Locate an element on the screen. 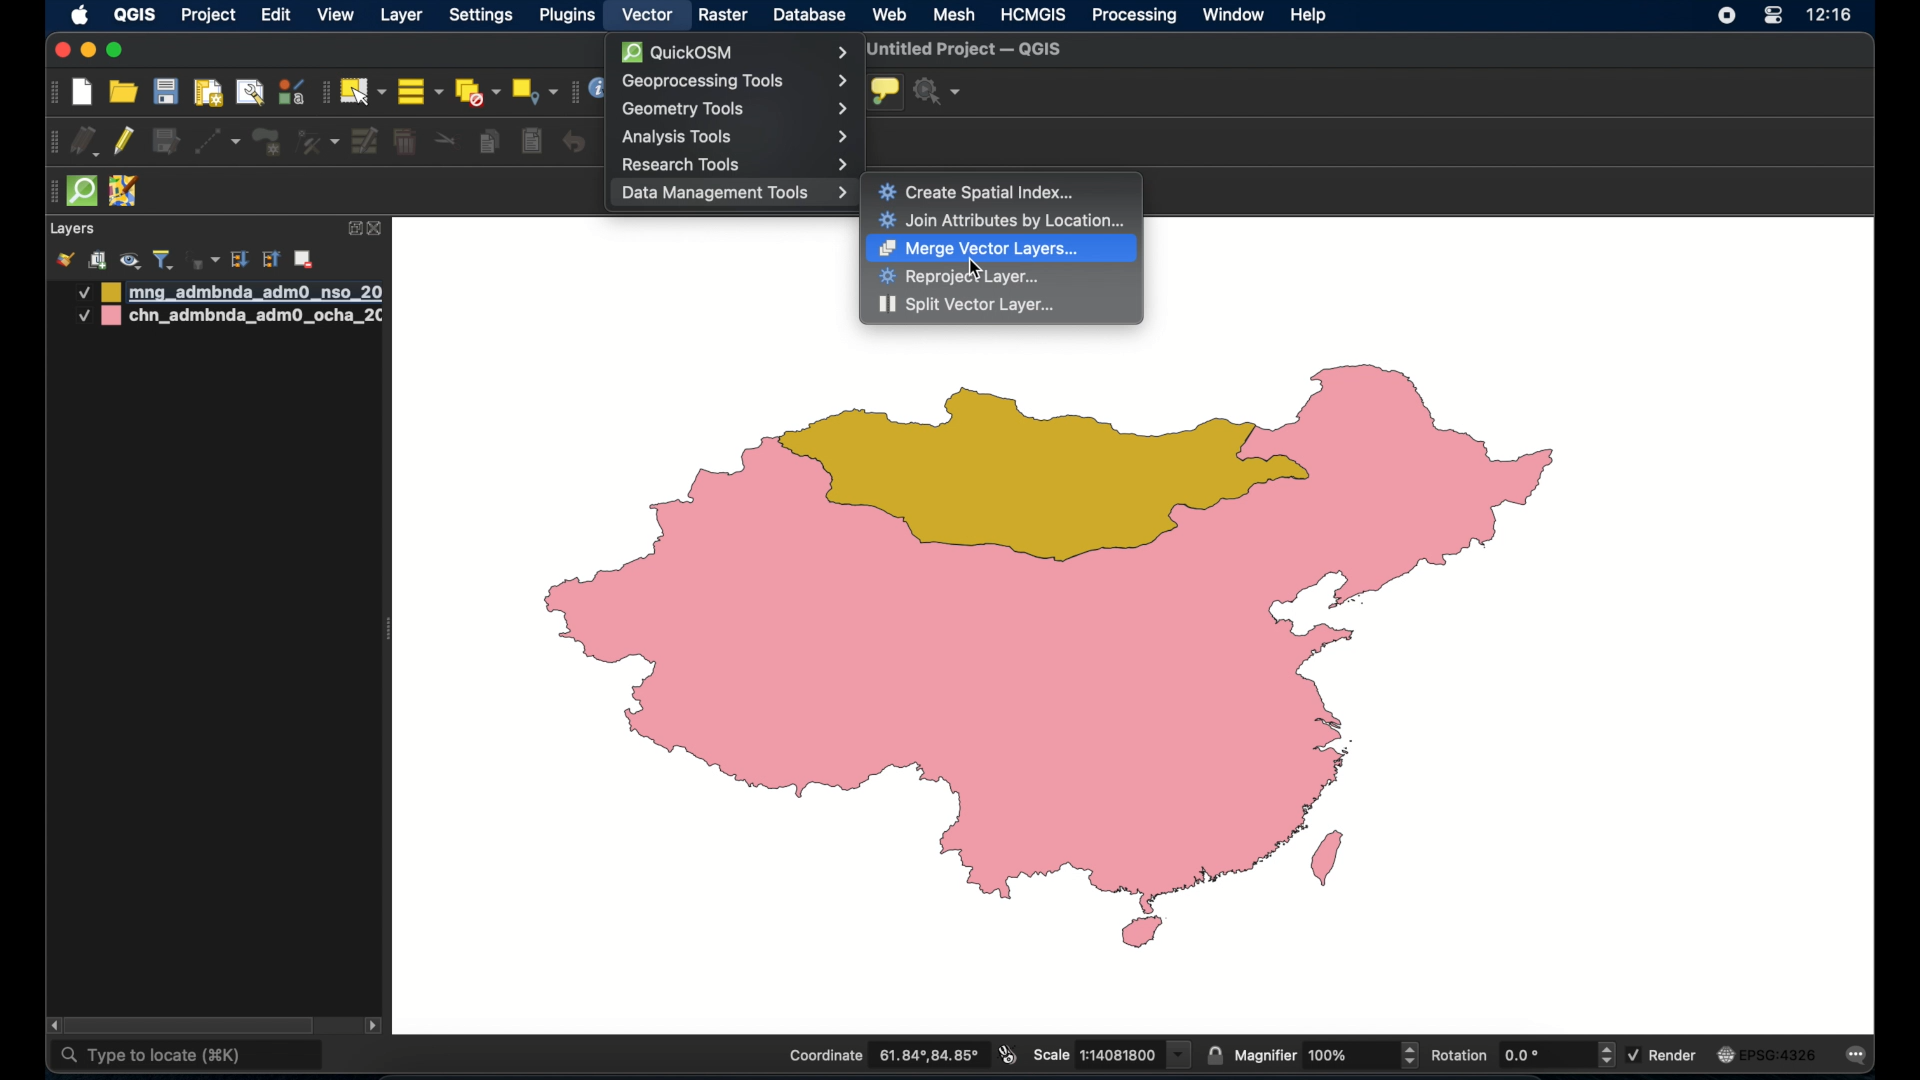 Image resolution: width=1920 pixels, height=1080 pixels. plugins is located at coordinates (571, 15).